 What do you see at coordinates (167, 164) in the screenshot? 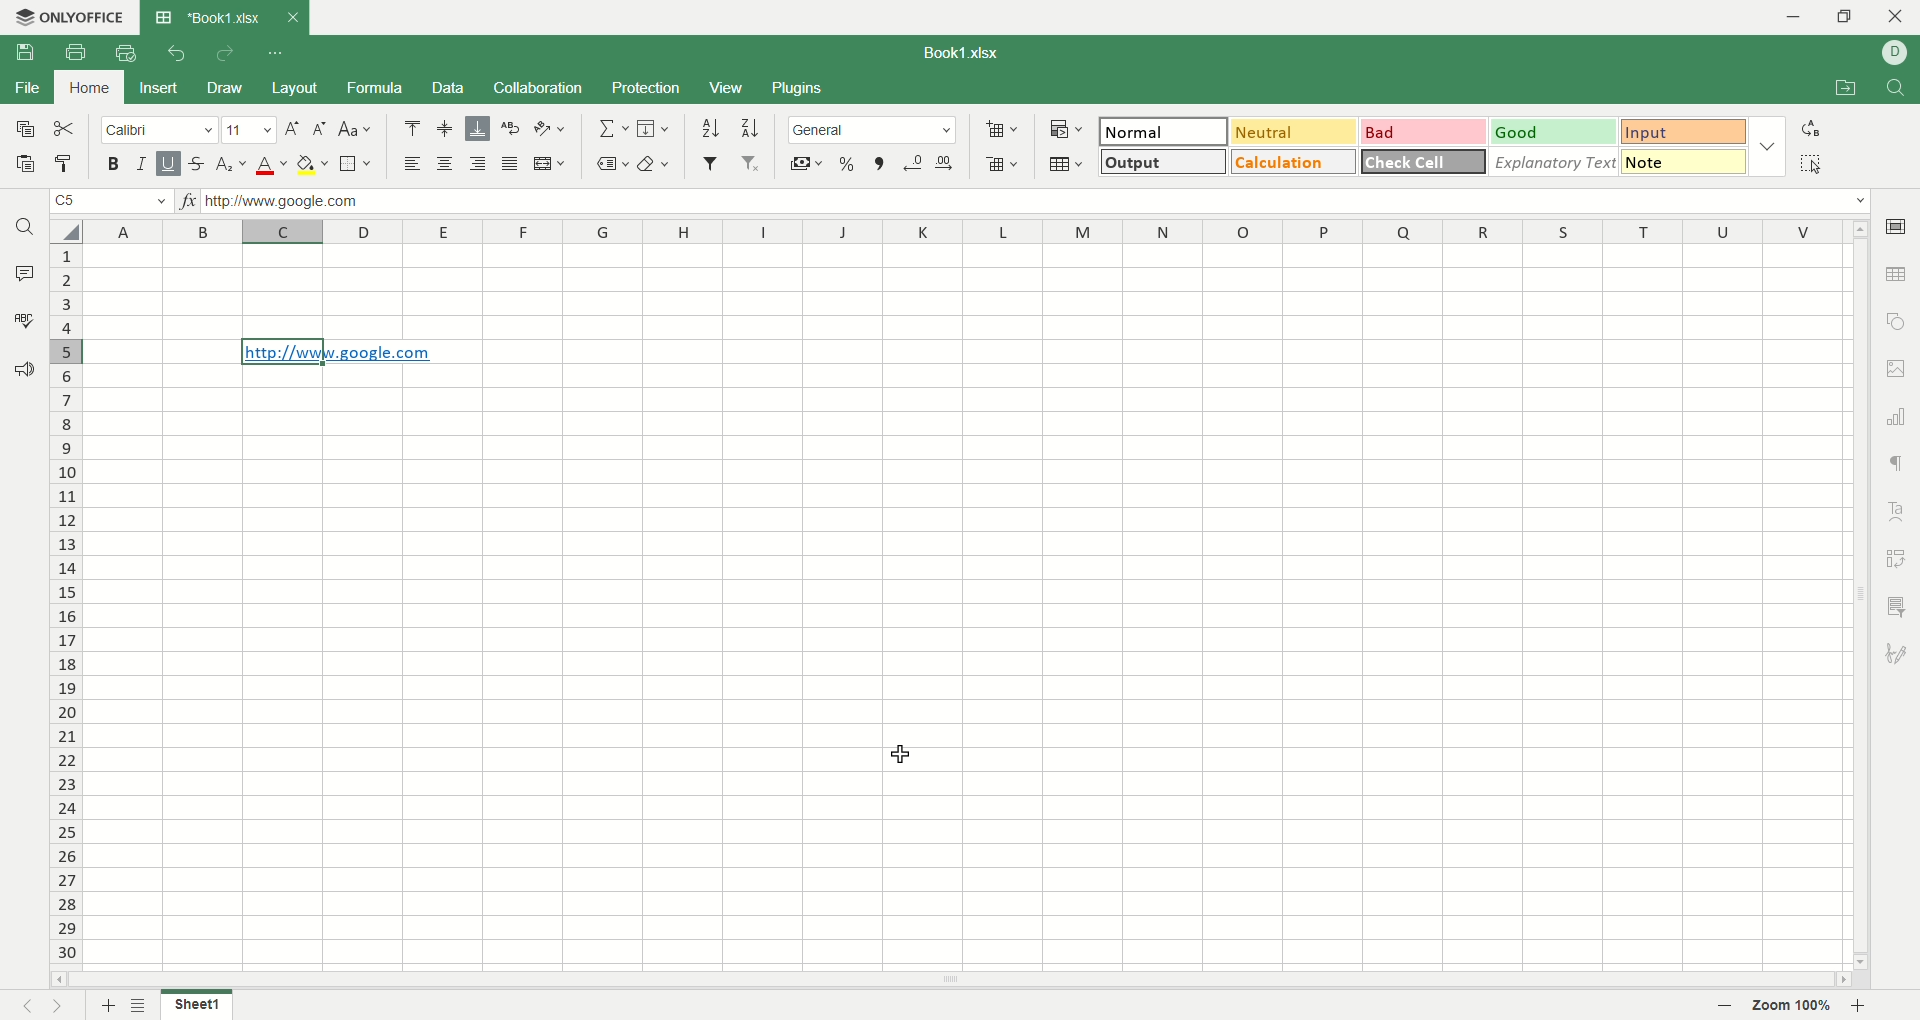
I see `underline` at bounding box center [167, 164].